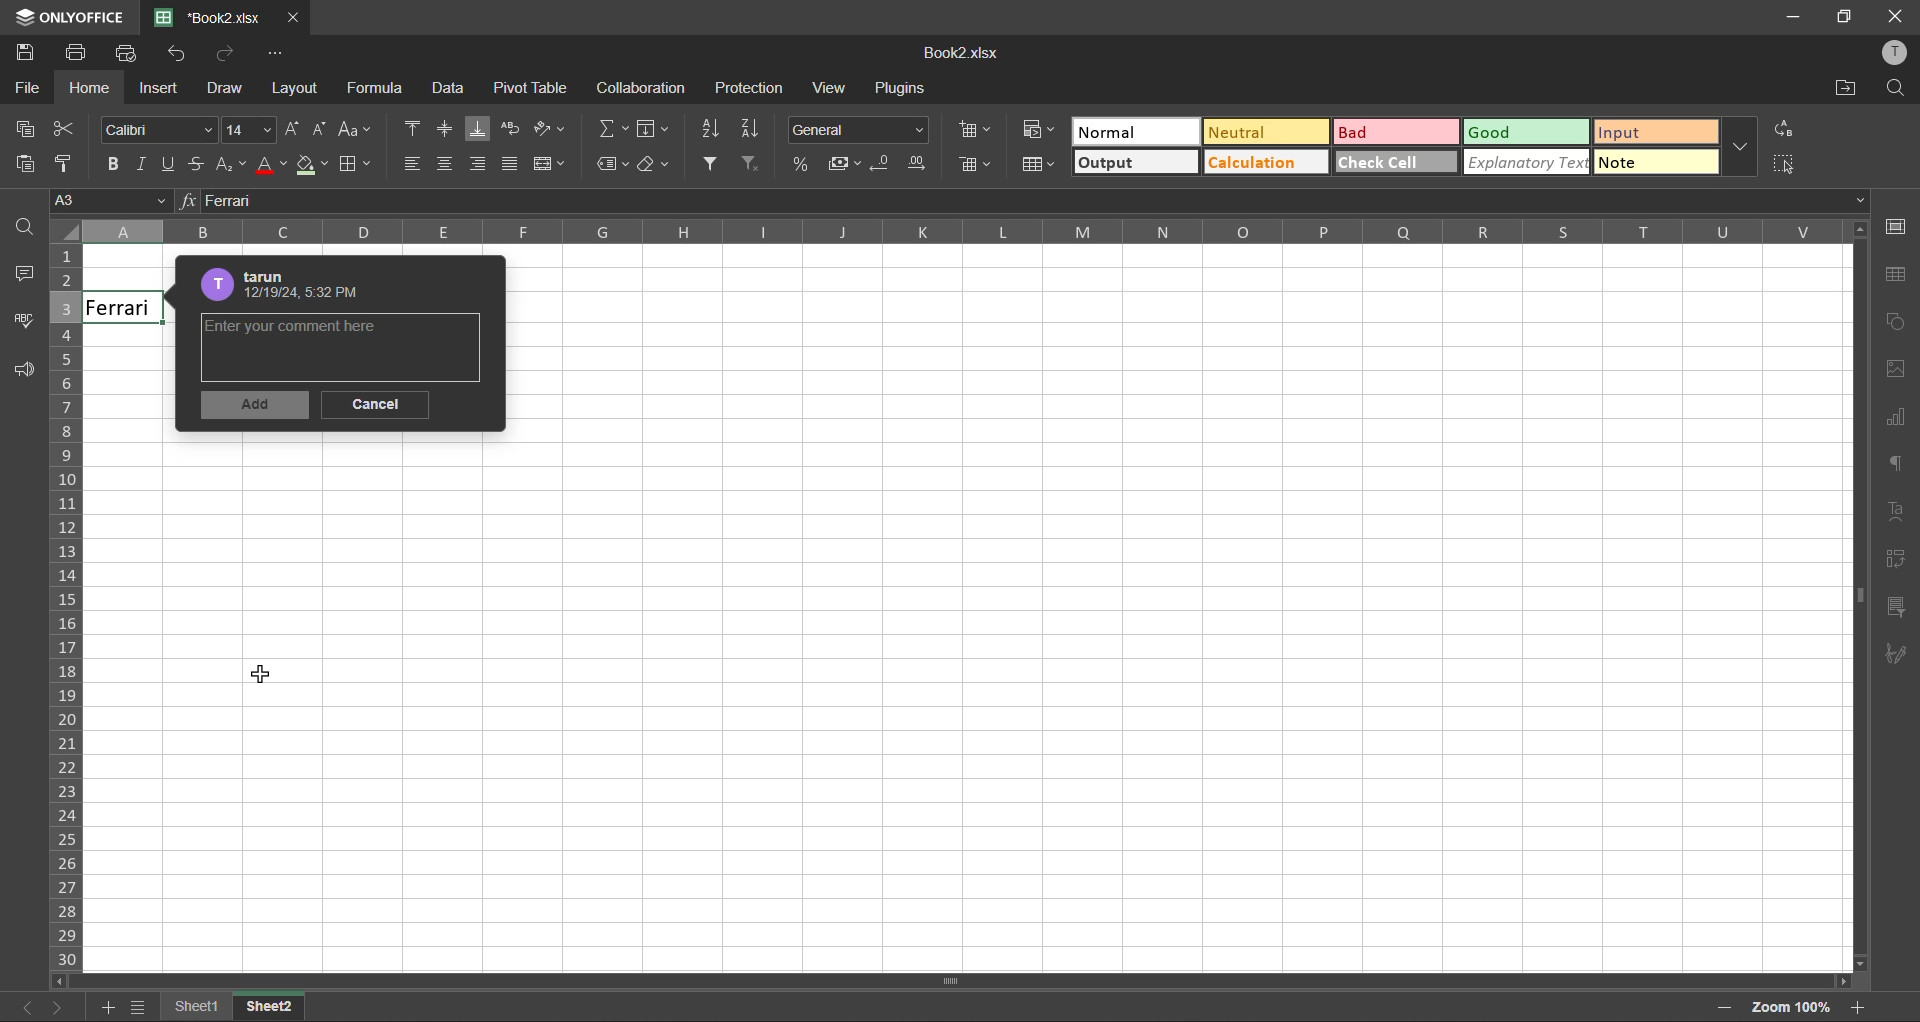  What do you see at coordinates (1380, 166) in the screenshot?
I see `check cell` at bounding box center [1380, 166].